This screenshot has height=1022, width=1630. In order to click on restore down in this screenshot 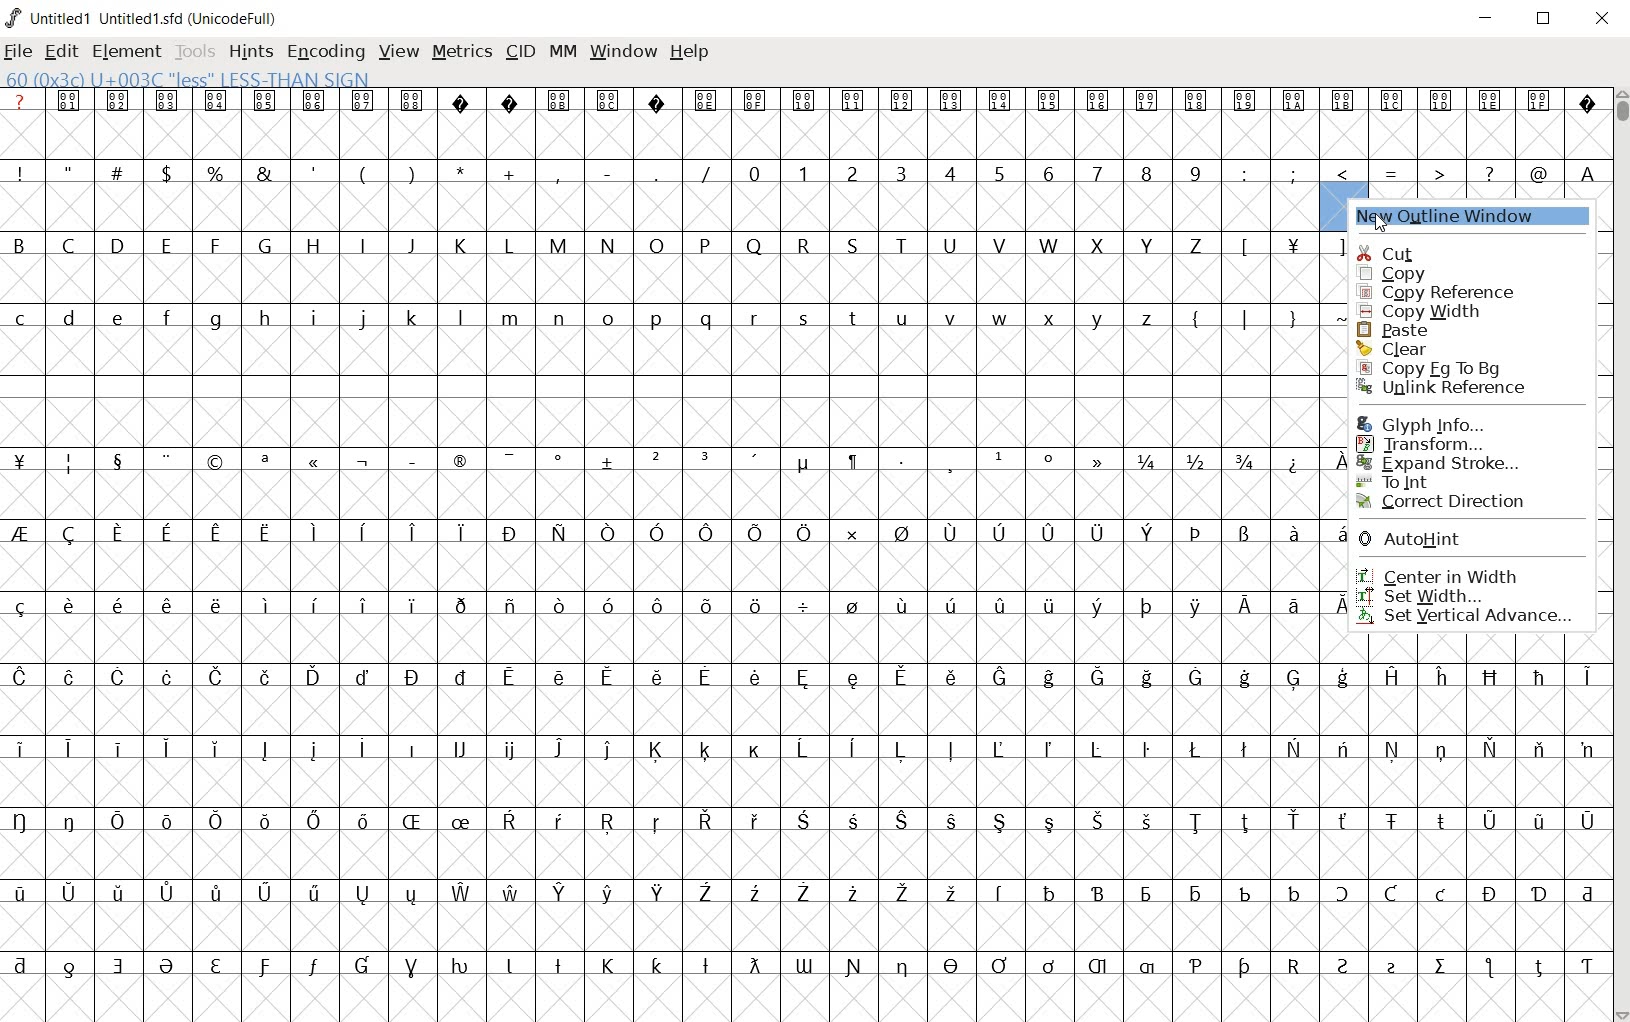, I will do `click(1545, 18)`.